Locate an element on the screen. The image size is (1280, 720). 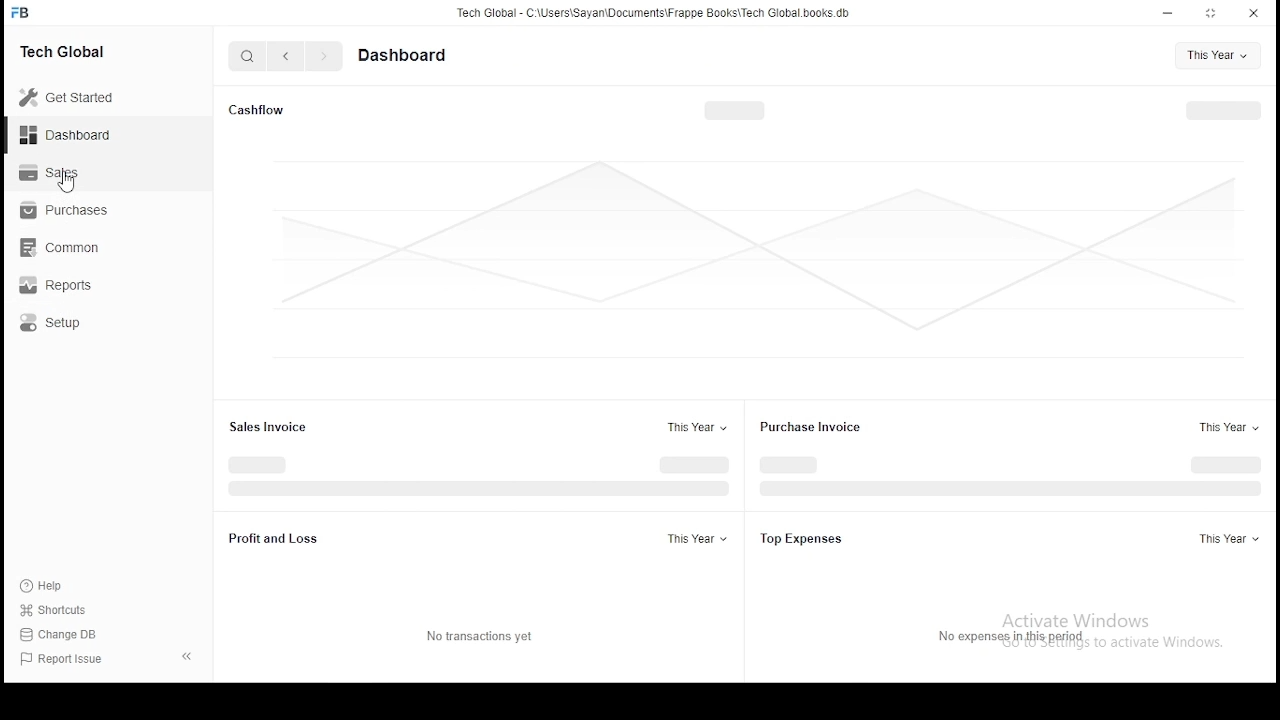
Report issue is located at coordinates (65, 660).